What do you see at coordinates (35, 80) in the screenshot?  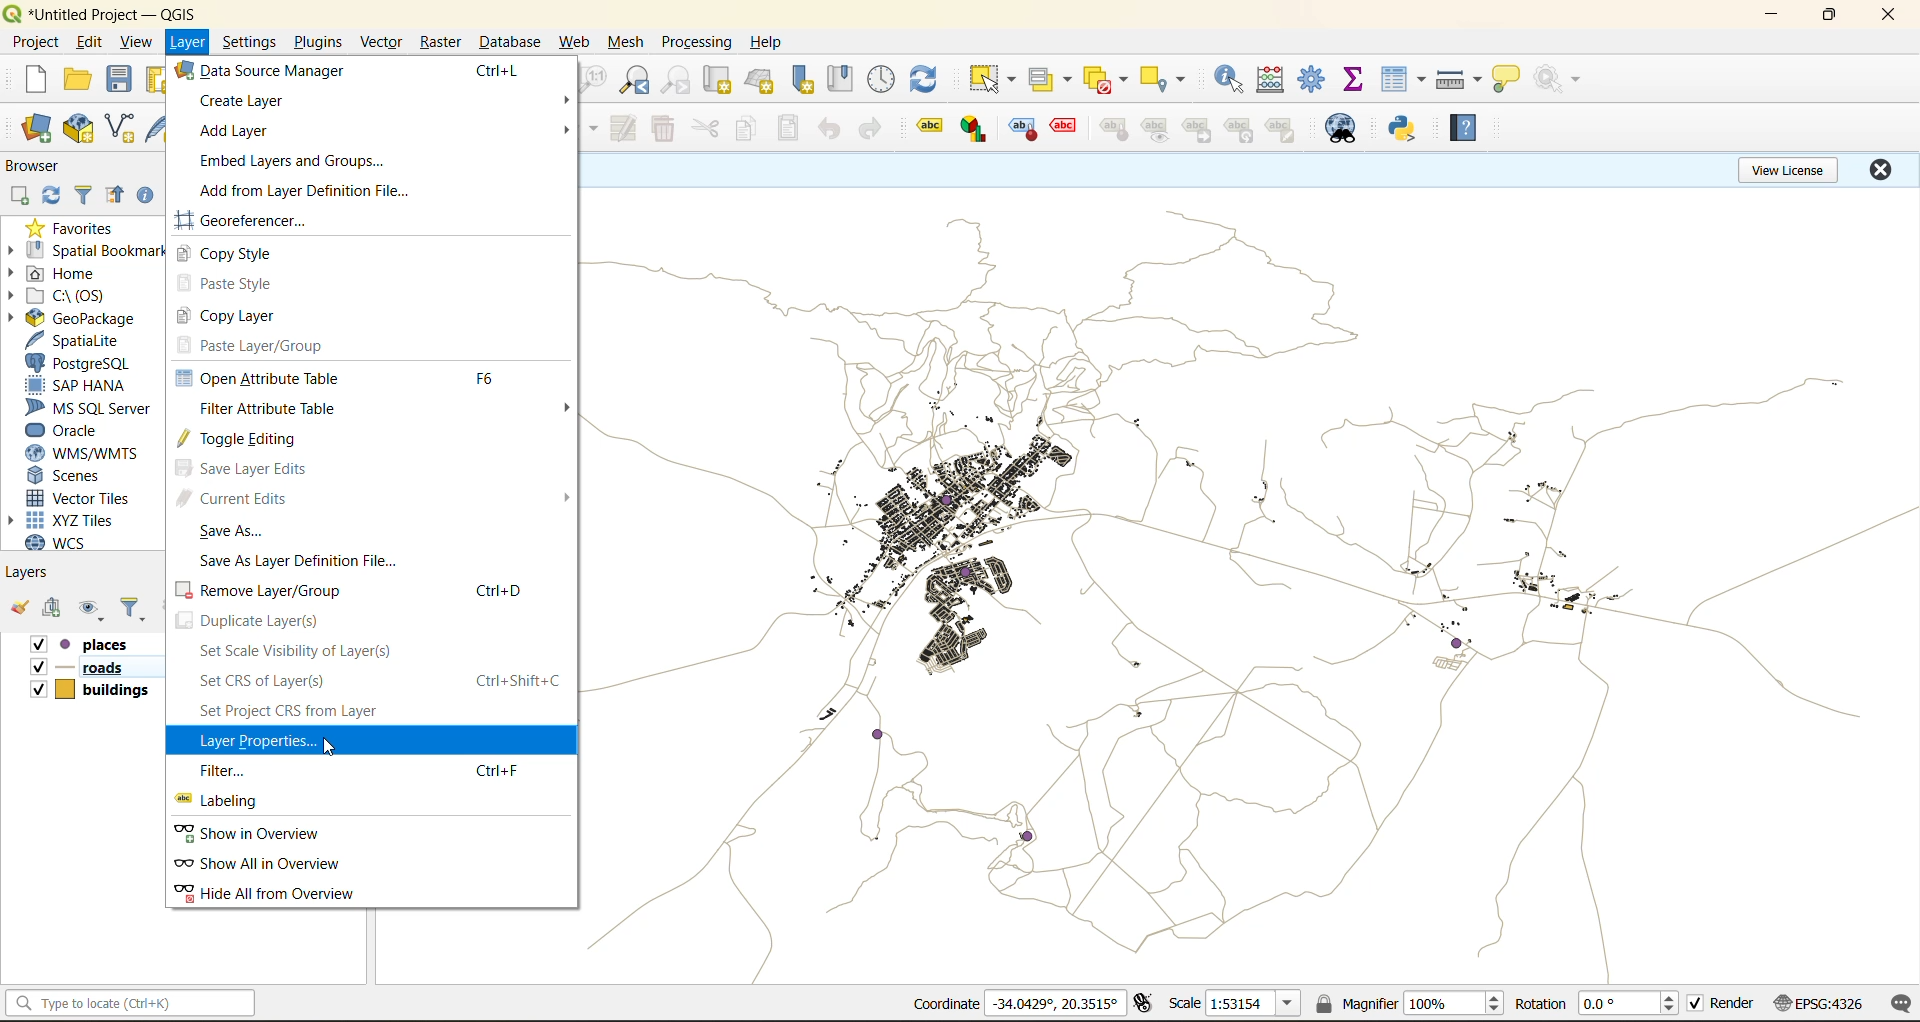 I see `new` at bounding box center [35, 80].